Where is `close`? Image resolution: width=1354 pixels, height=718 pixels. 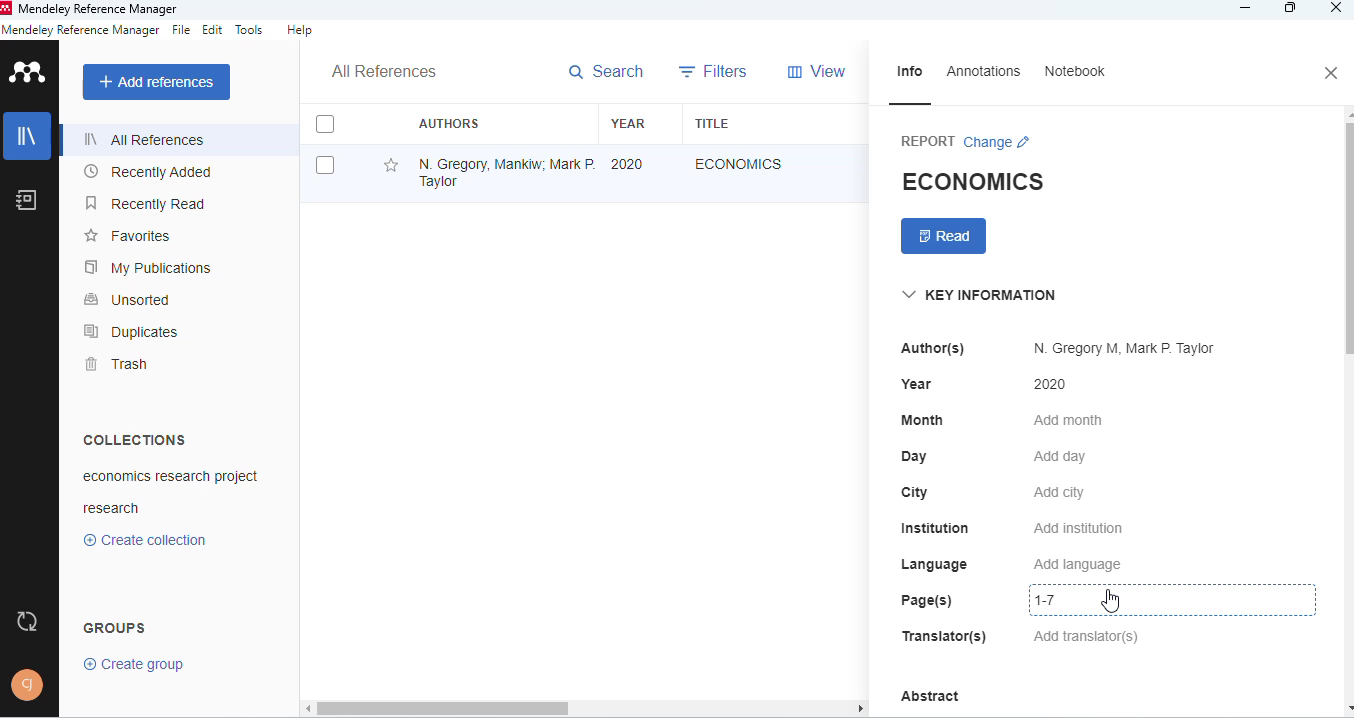 close is located at coordinates (1333, 73).